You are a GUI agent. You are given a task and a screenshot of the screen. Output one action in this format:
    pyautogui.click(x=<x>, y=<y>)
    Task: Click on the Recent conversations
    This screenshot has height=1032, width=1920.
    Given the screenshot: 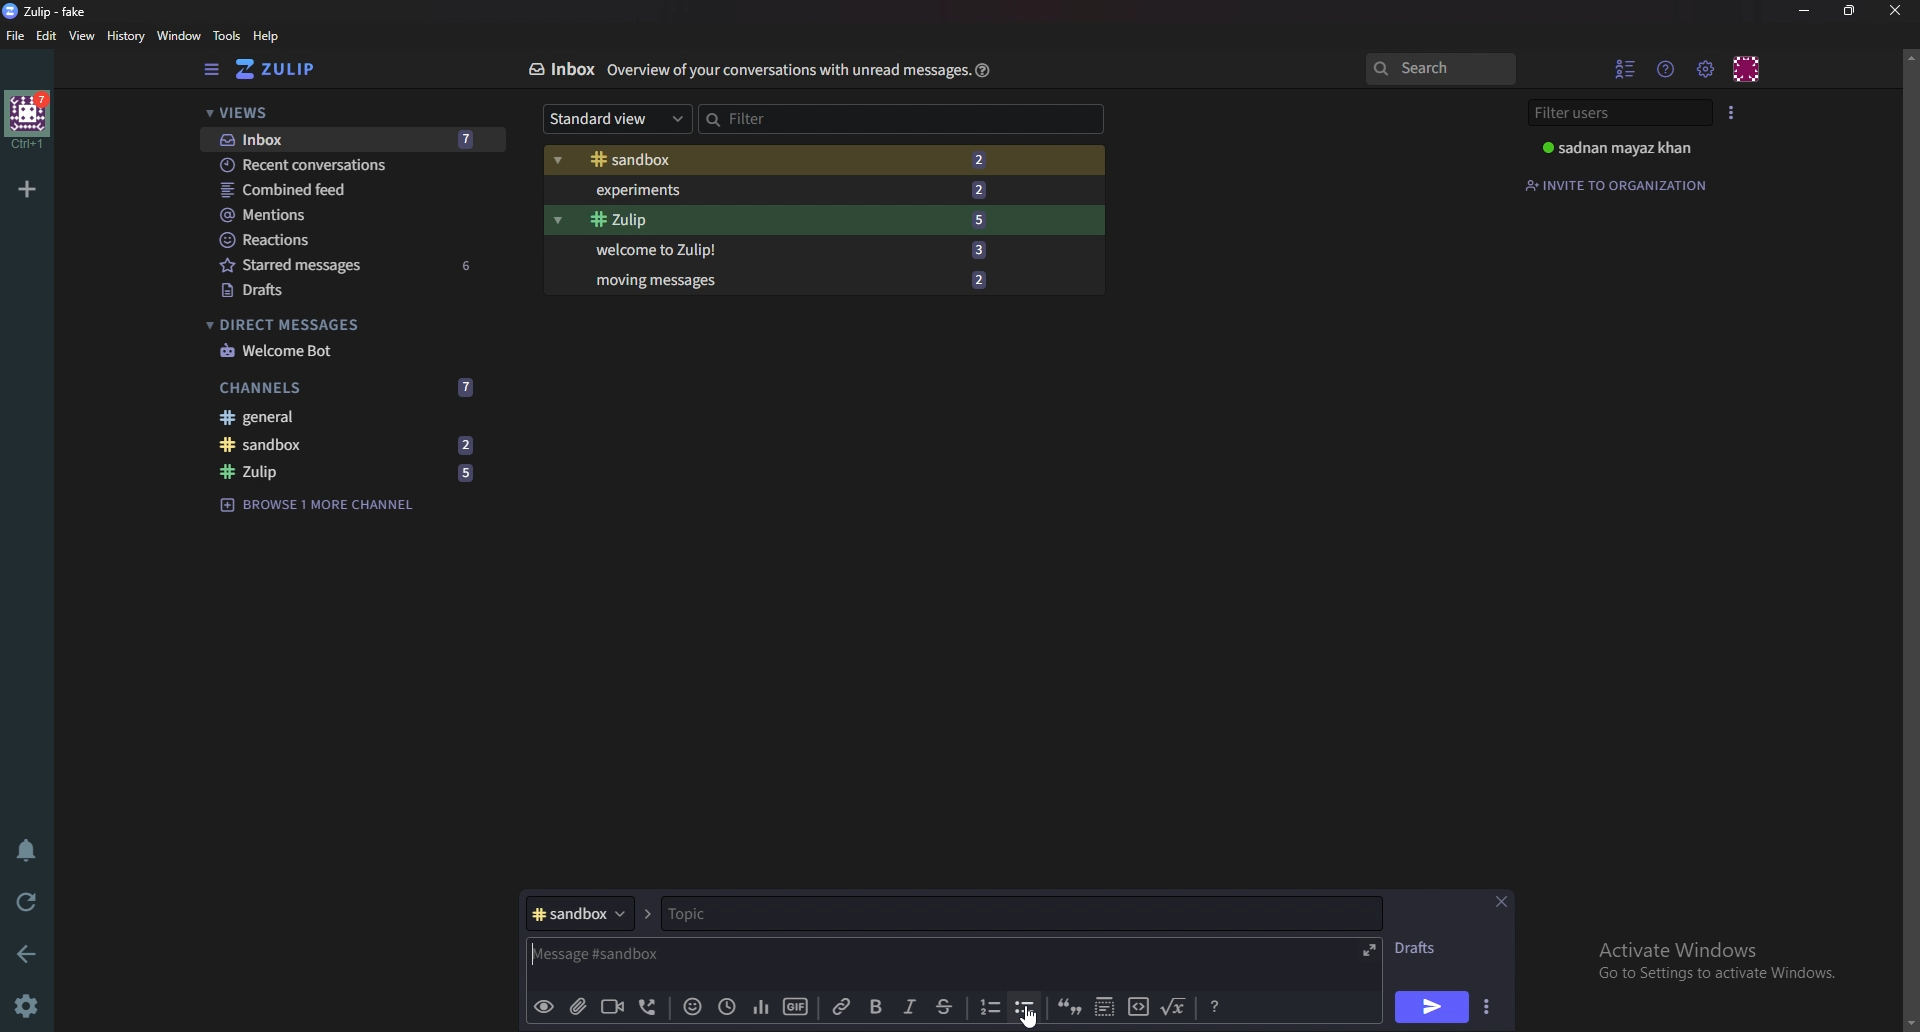 What is the action you would take?
    pyautogui.click(x=354, y=164)
    